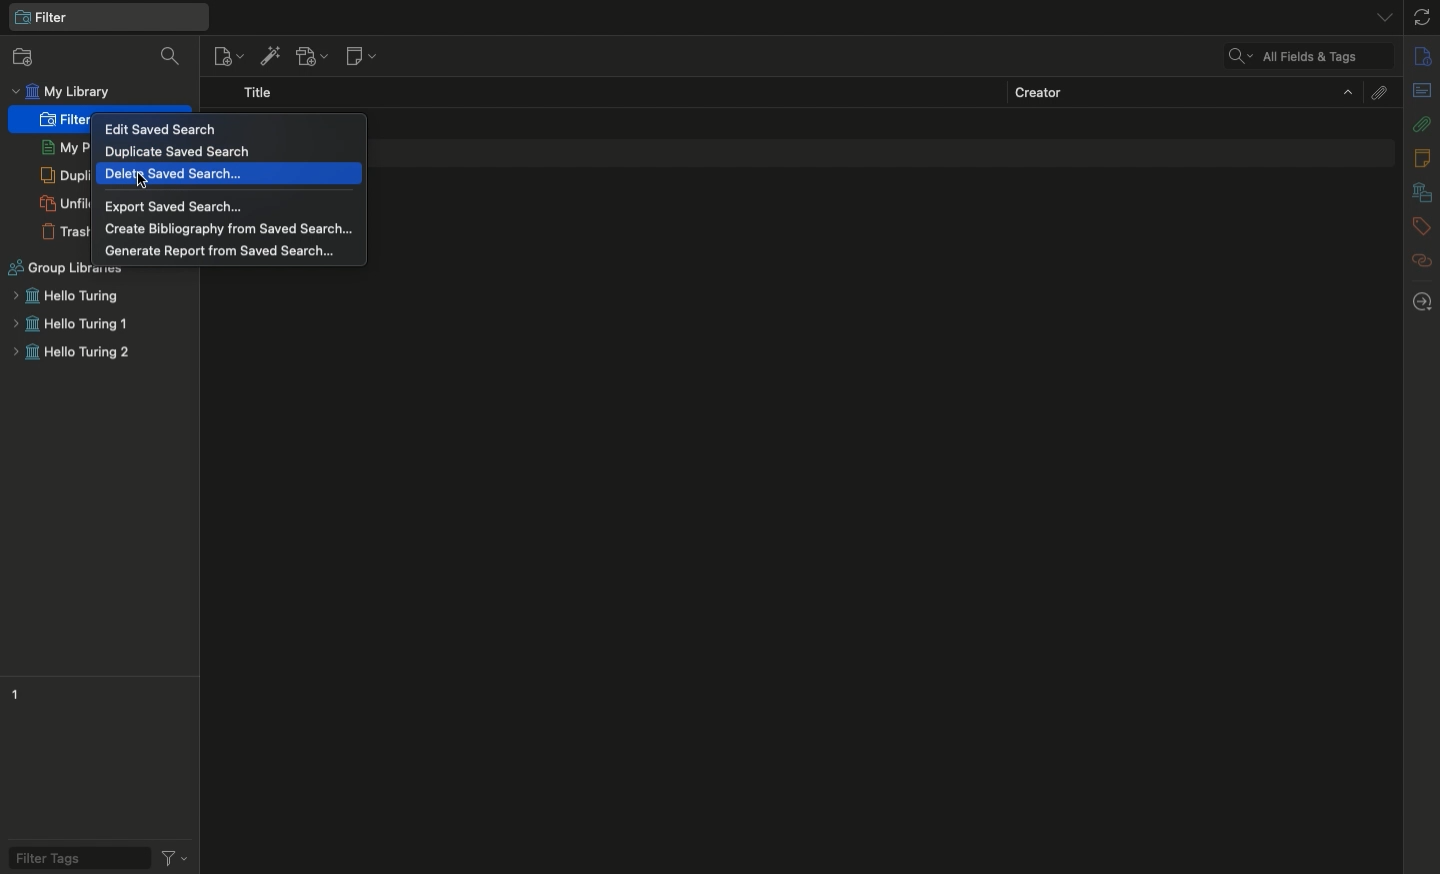  What do you see at coordinates (63, 202) in the screenshot?
I see `` at bounding box center [63, 202].